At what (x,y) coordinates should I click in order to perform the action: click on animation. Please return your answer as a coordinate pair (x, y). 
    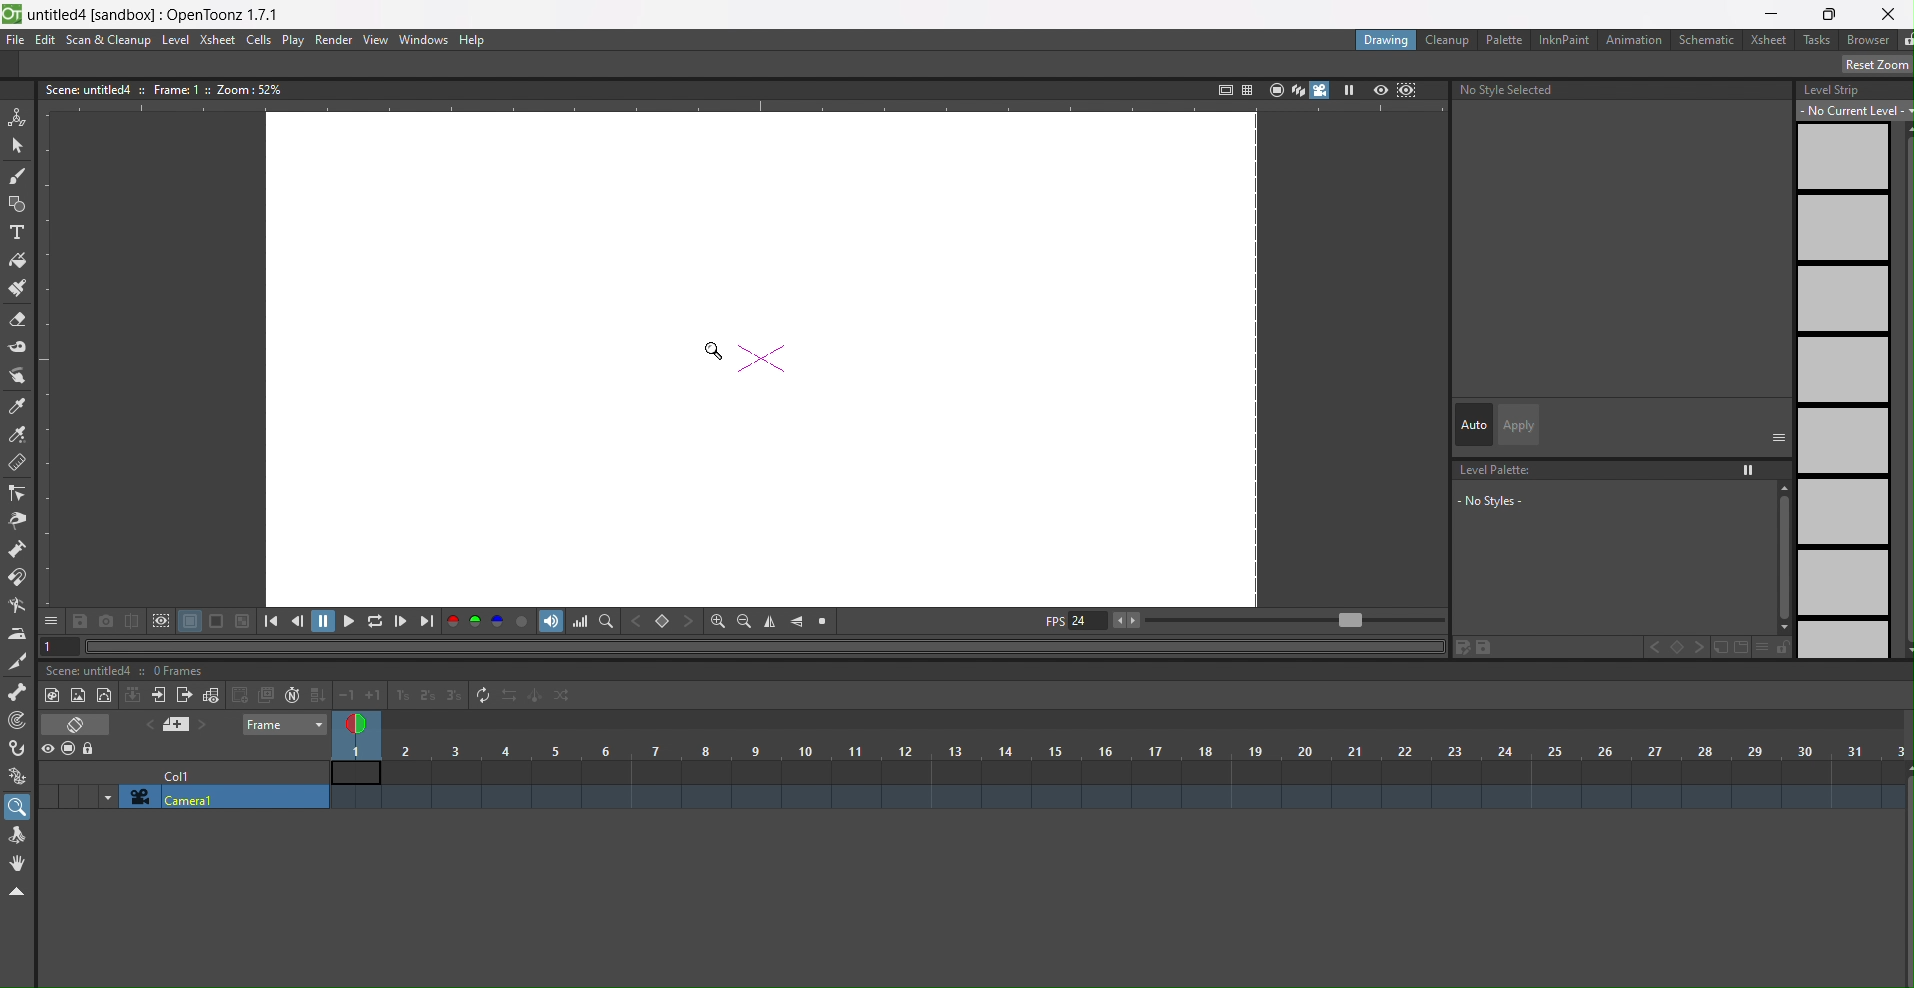
    Looking at the image, I should click on (1635, 39).